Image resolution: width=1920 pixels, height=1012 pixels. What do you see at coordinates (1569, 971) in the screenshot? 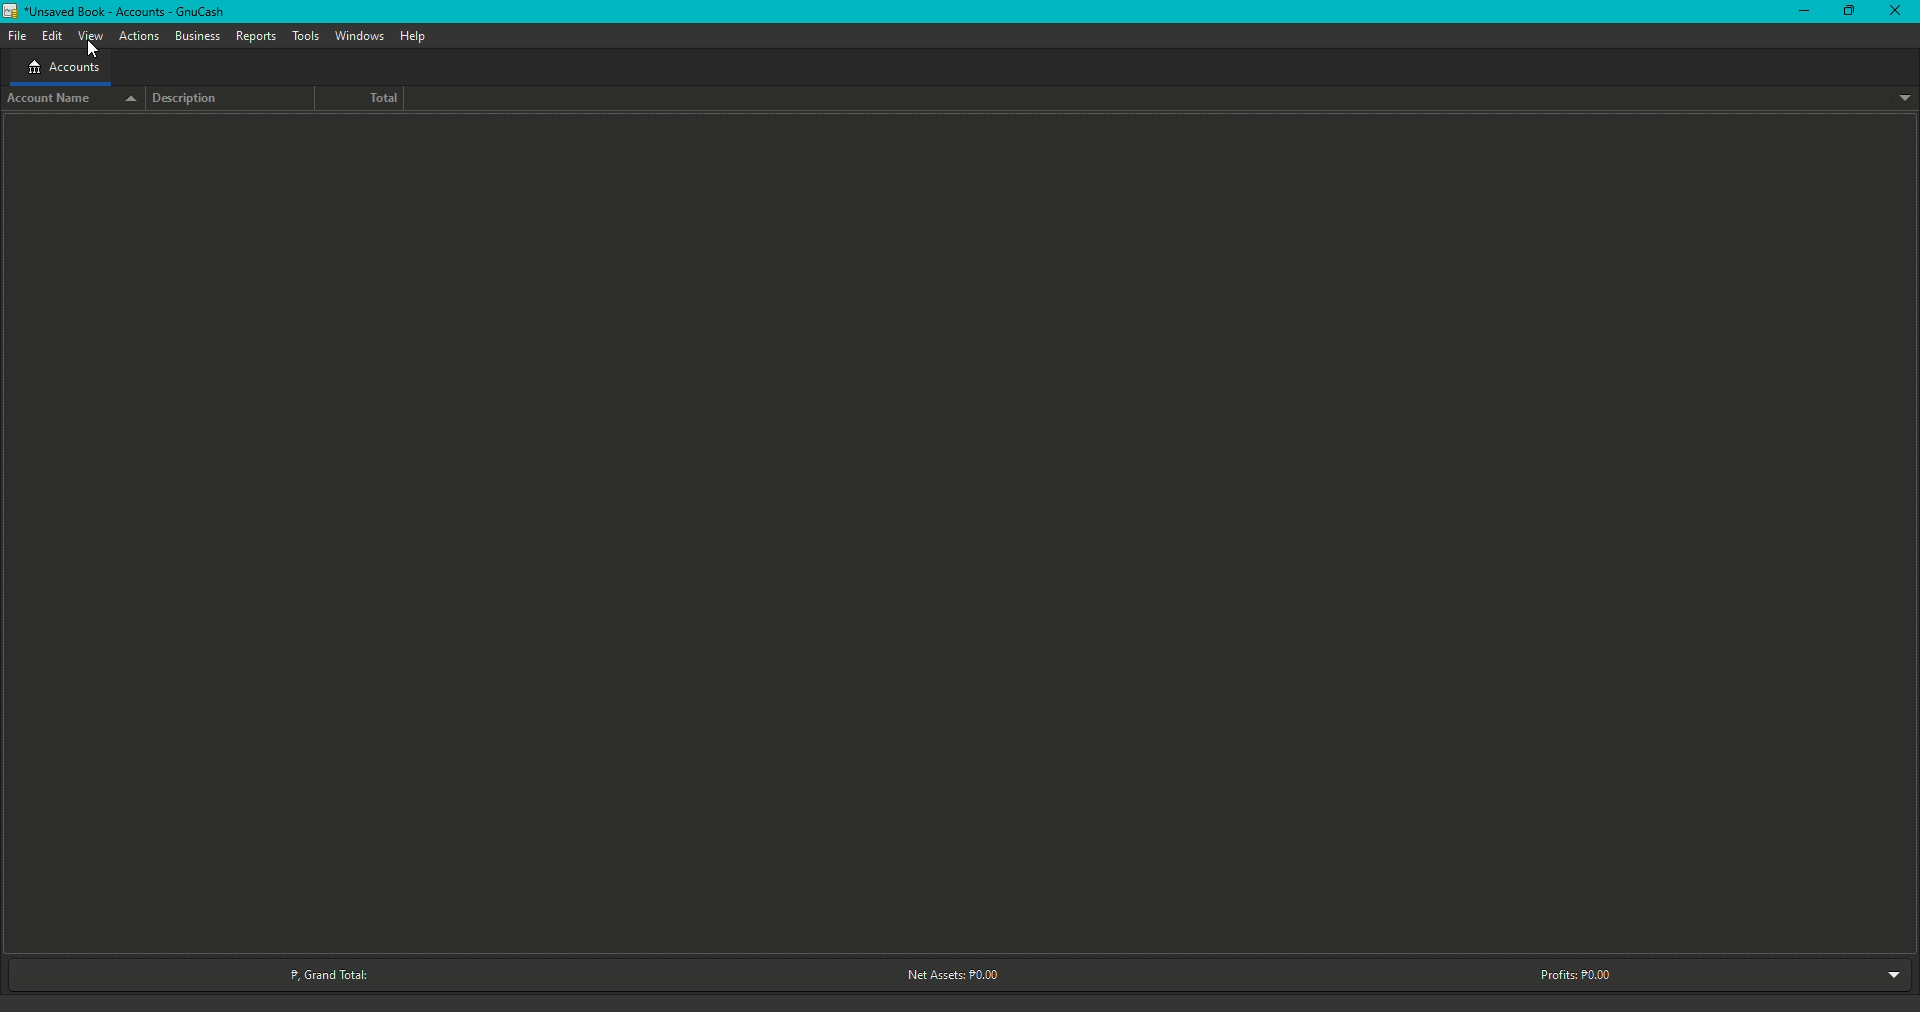
I see `Profits` at bounding box center [1569, 971].